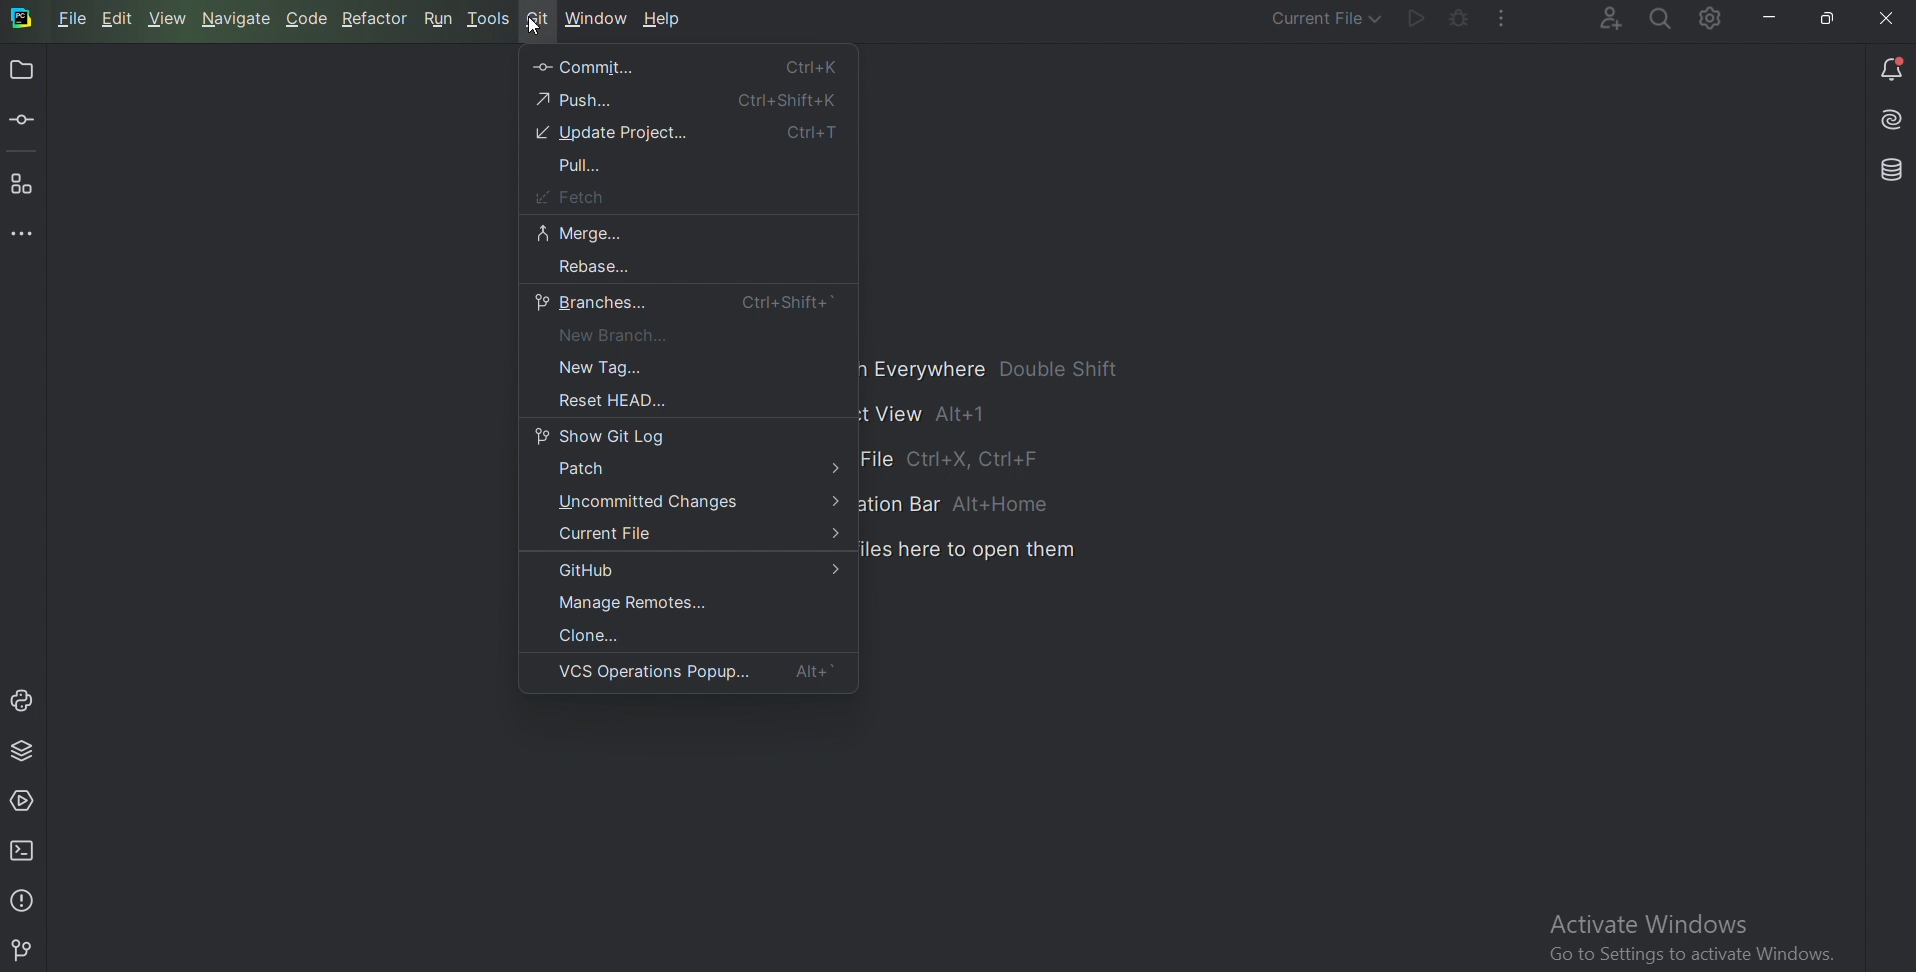 This screenshot has height=972, width=1916. I want to click on Git, so click(25, 950).